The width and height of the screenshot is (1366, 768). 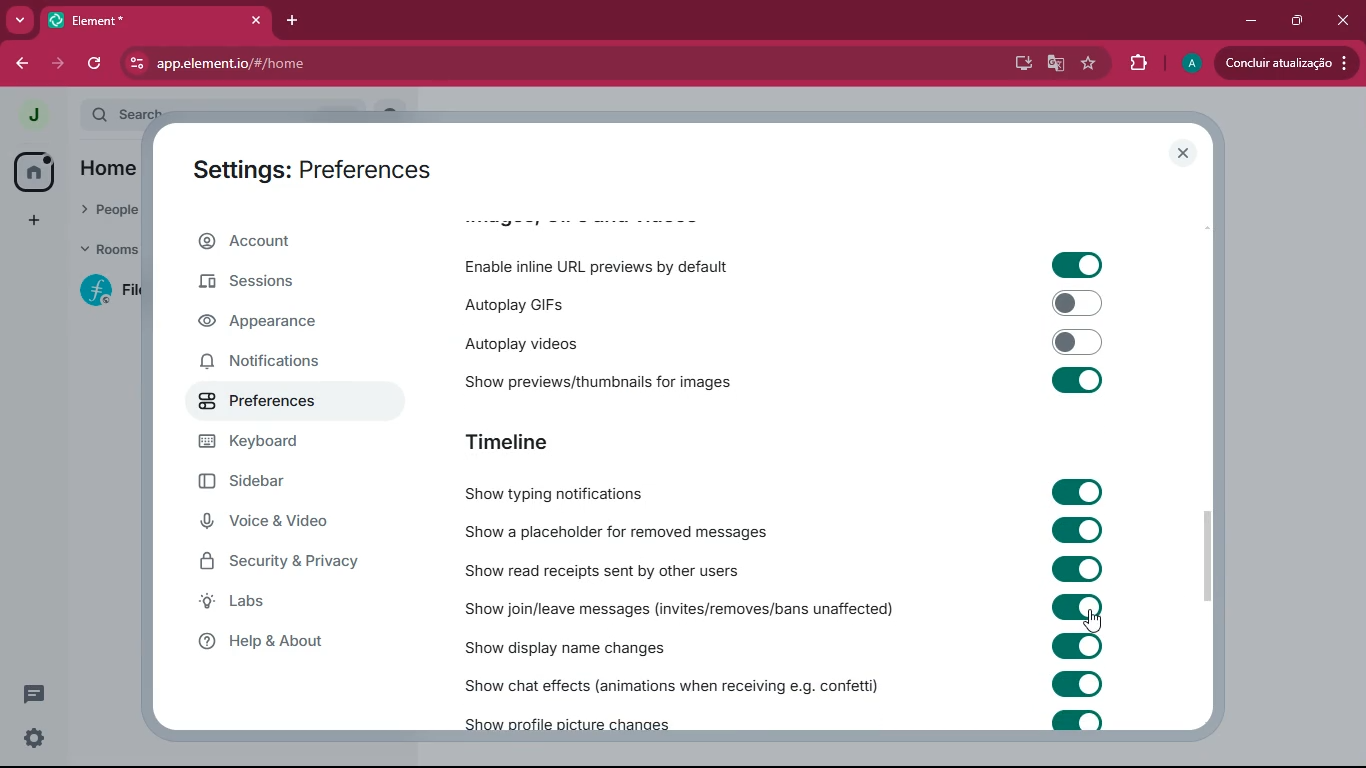 I want to click on maximize, so click(x=1299, y=21).